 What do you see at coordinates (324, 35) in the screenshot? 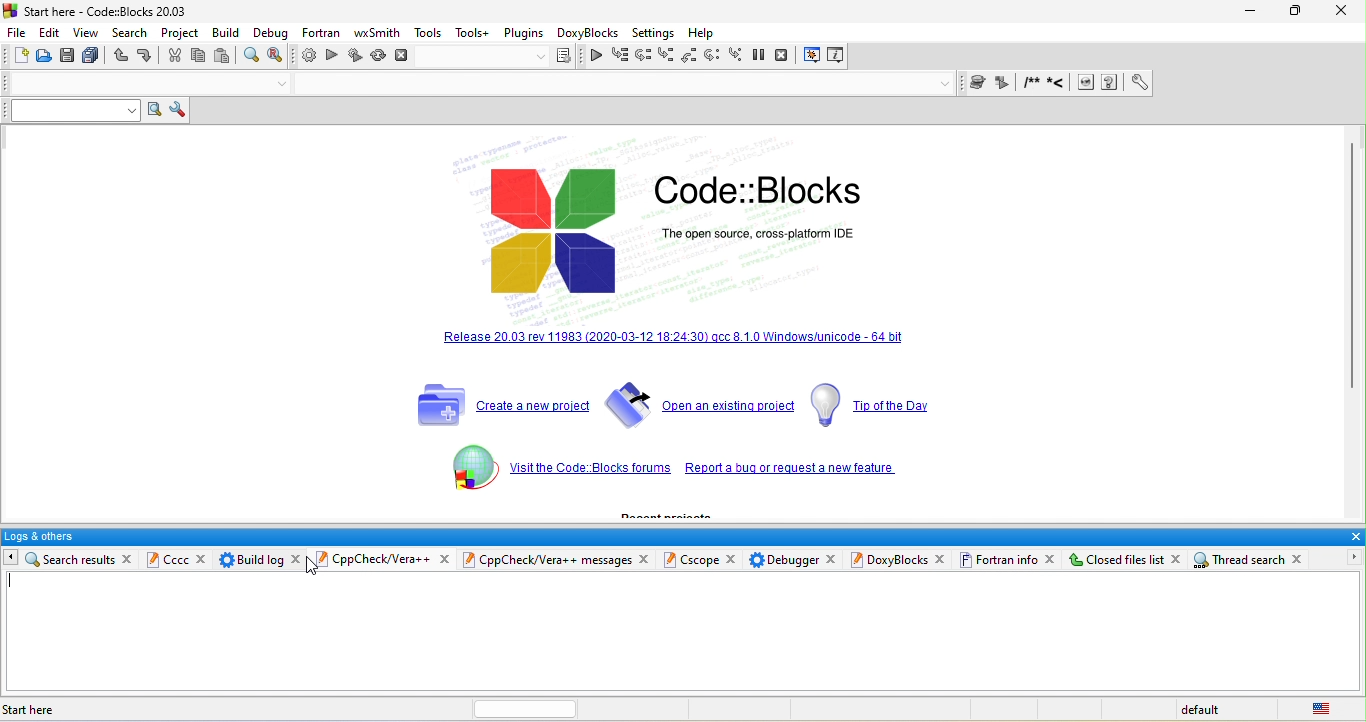
I see `fortran` at bounding box center [324, 35].